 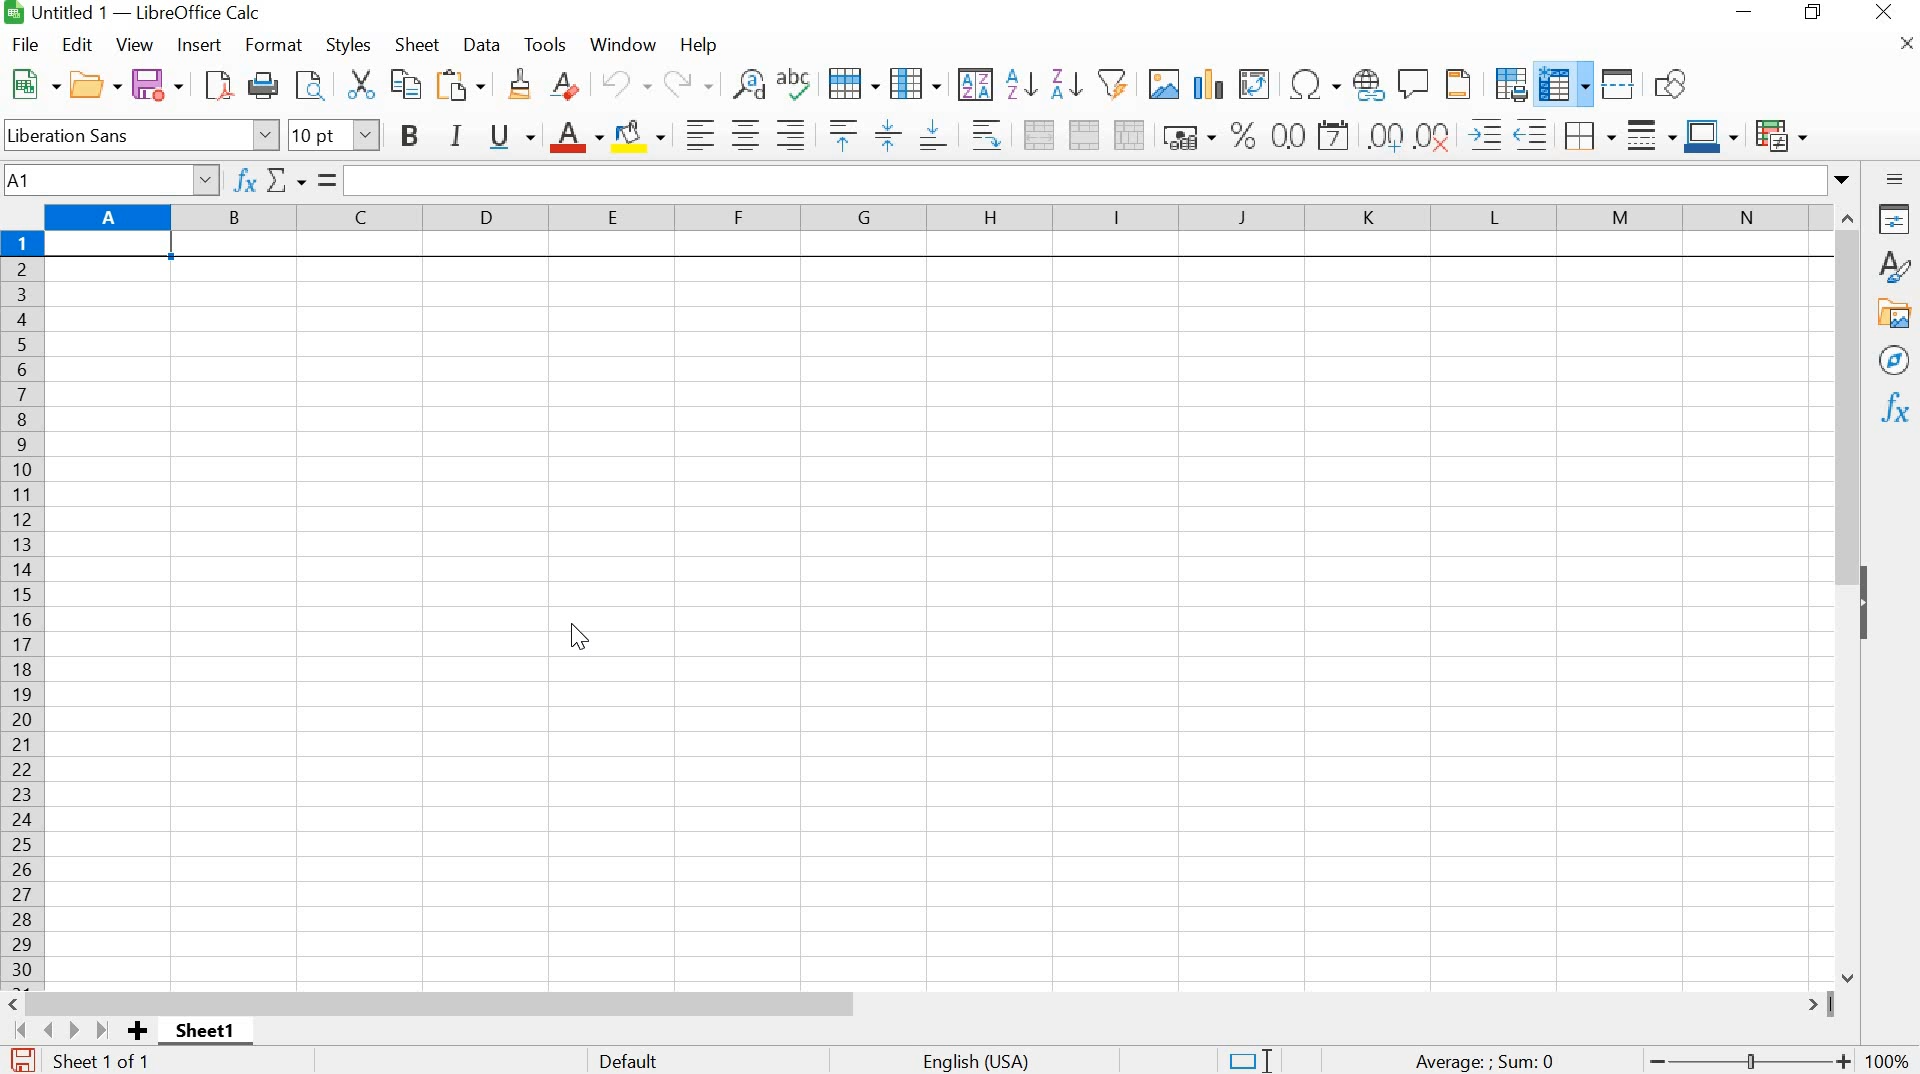 I want to click on ADD SHEET, so click(x=139, y=1032).